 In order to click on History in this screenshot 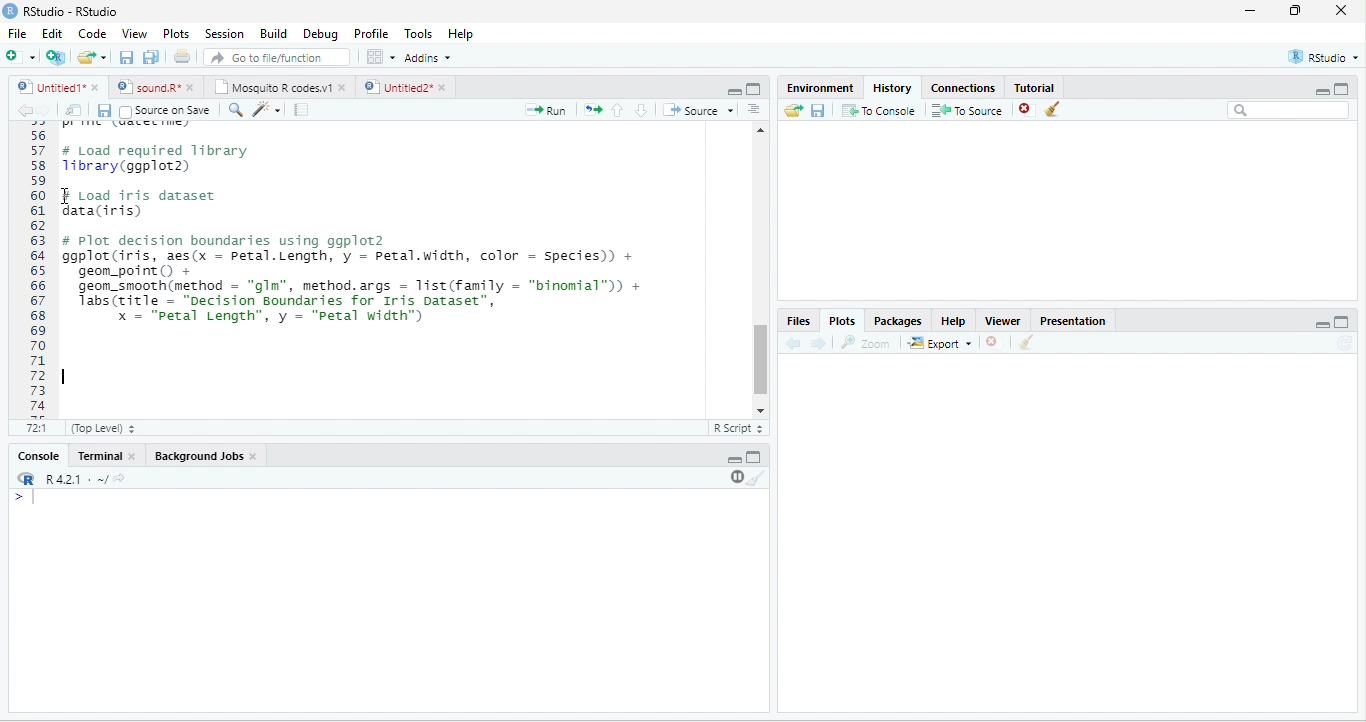, I will do `click(892, 88)`.